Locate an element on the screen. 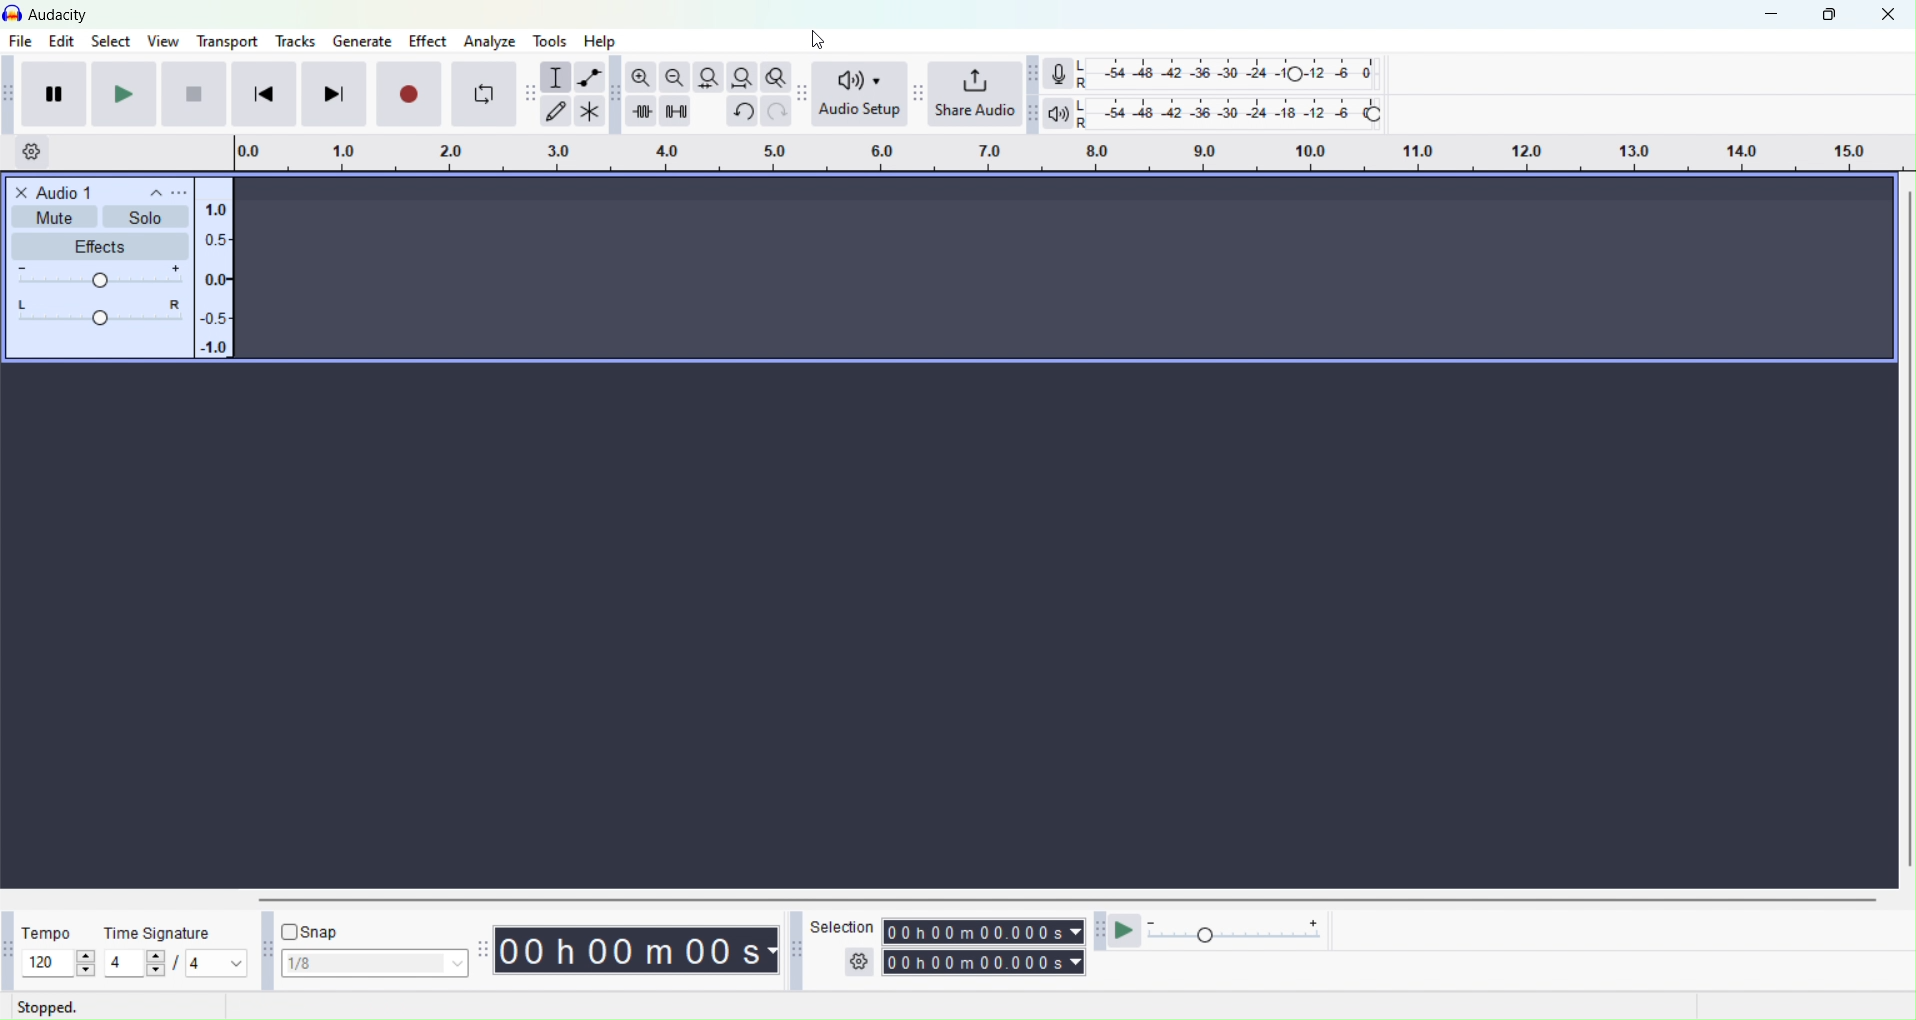  Skip to start is located at coordinates (264, 93).